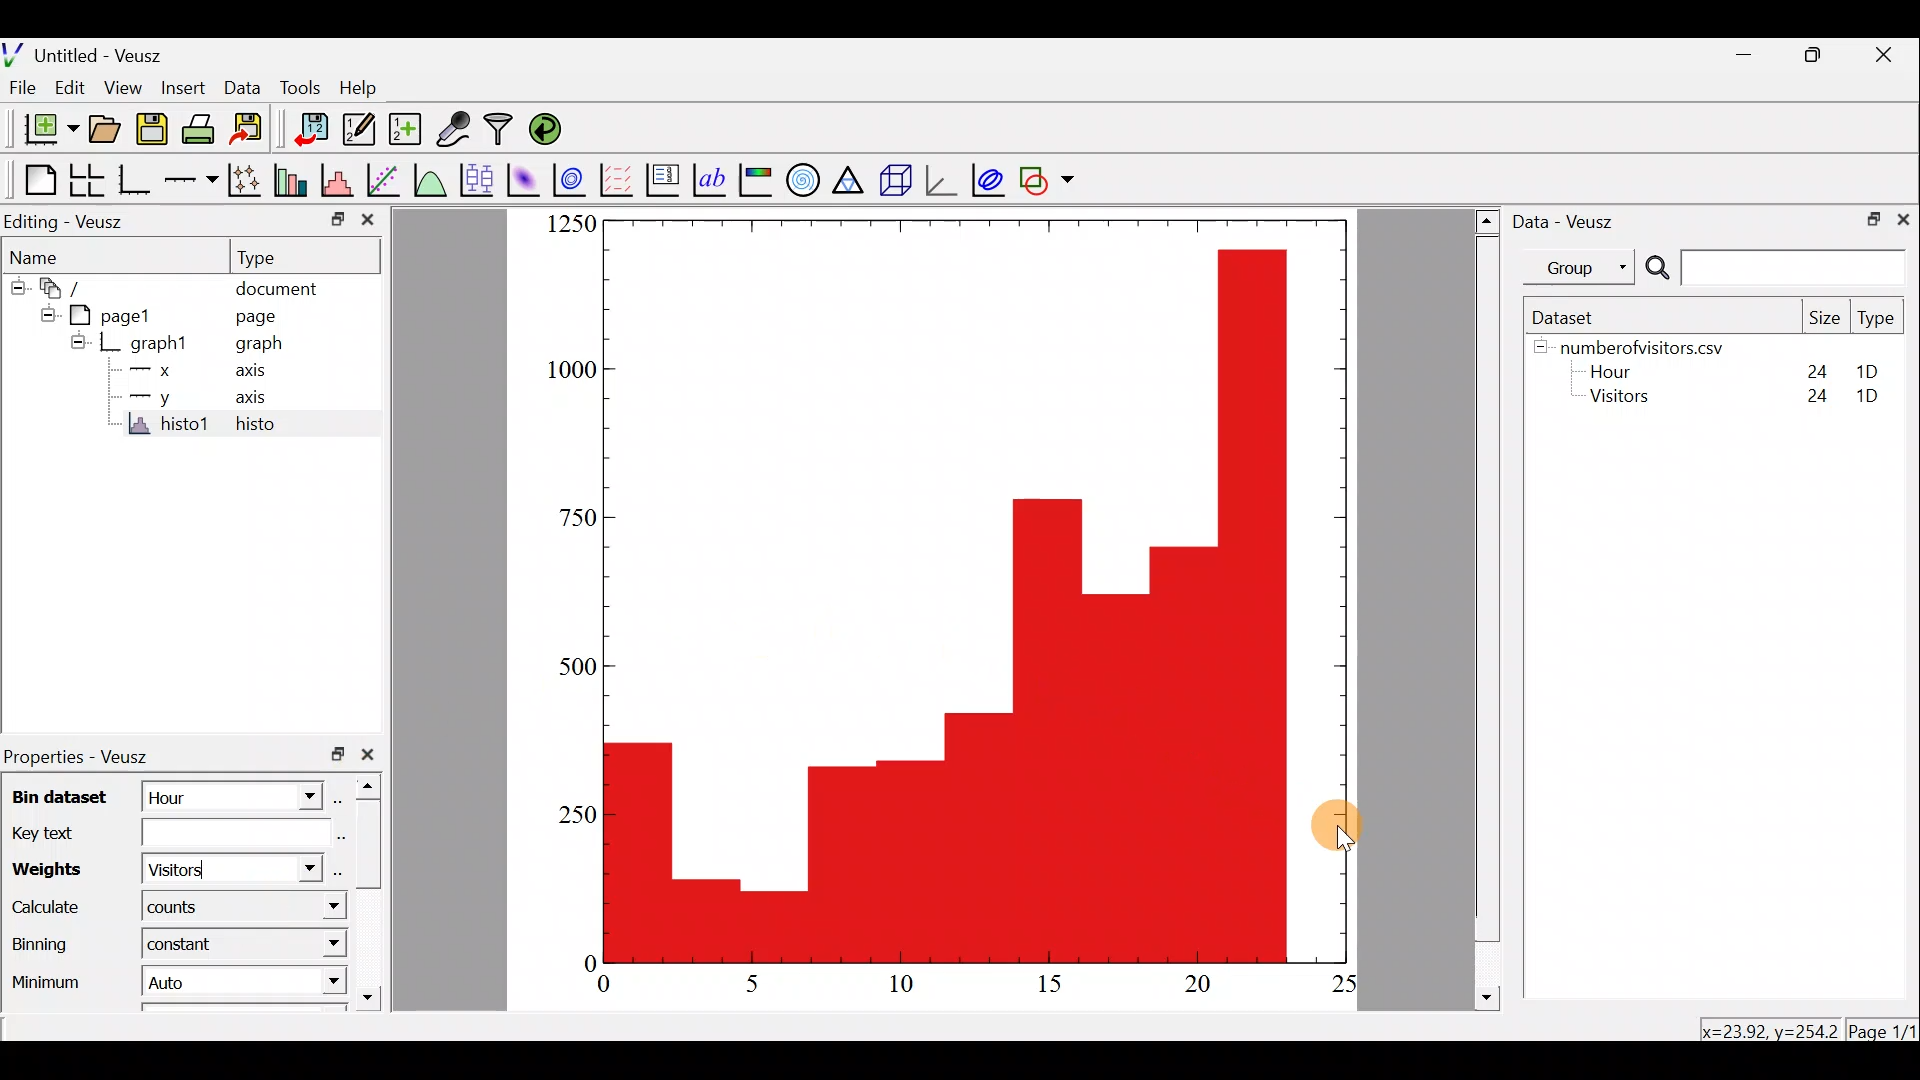 The height and width of the screenshot is (1080, 1920). I want to click on Cursor, so click(1357, 828).